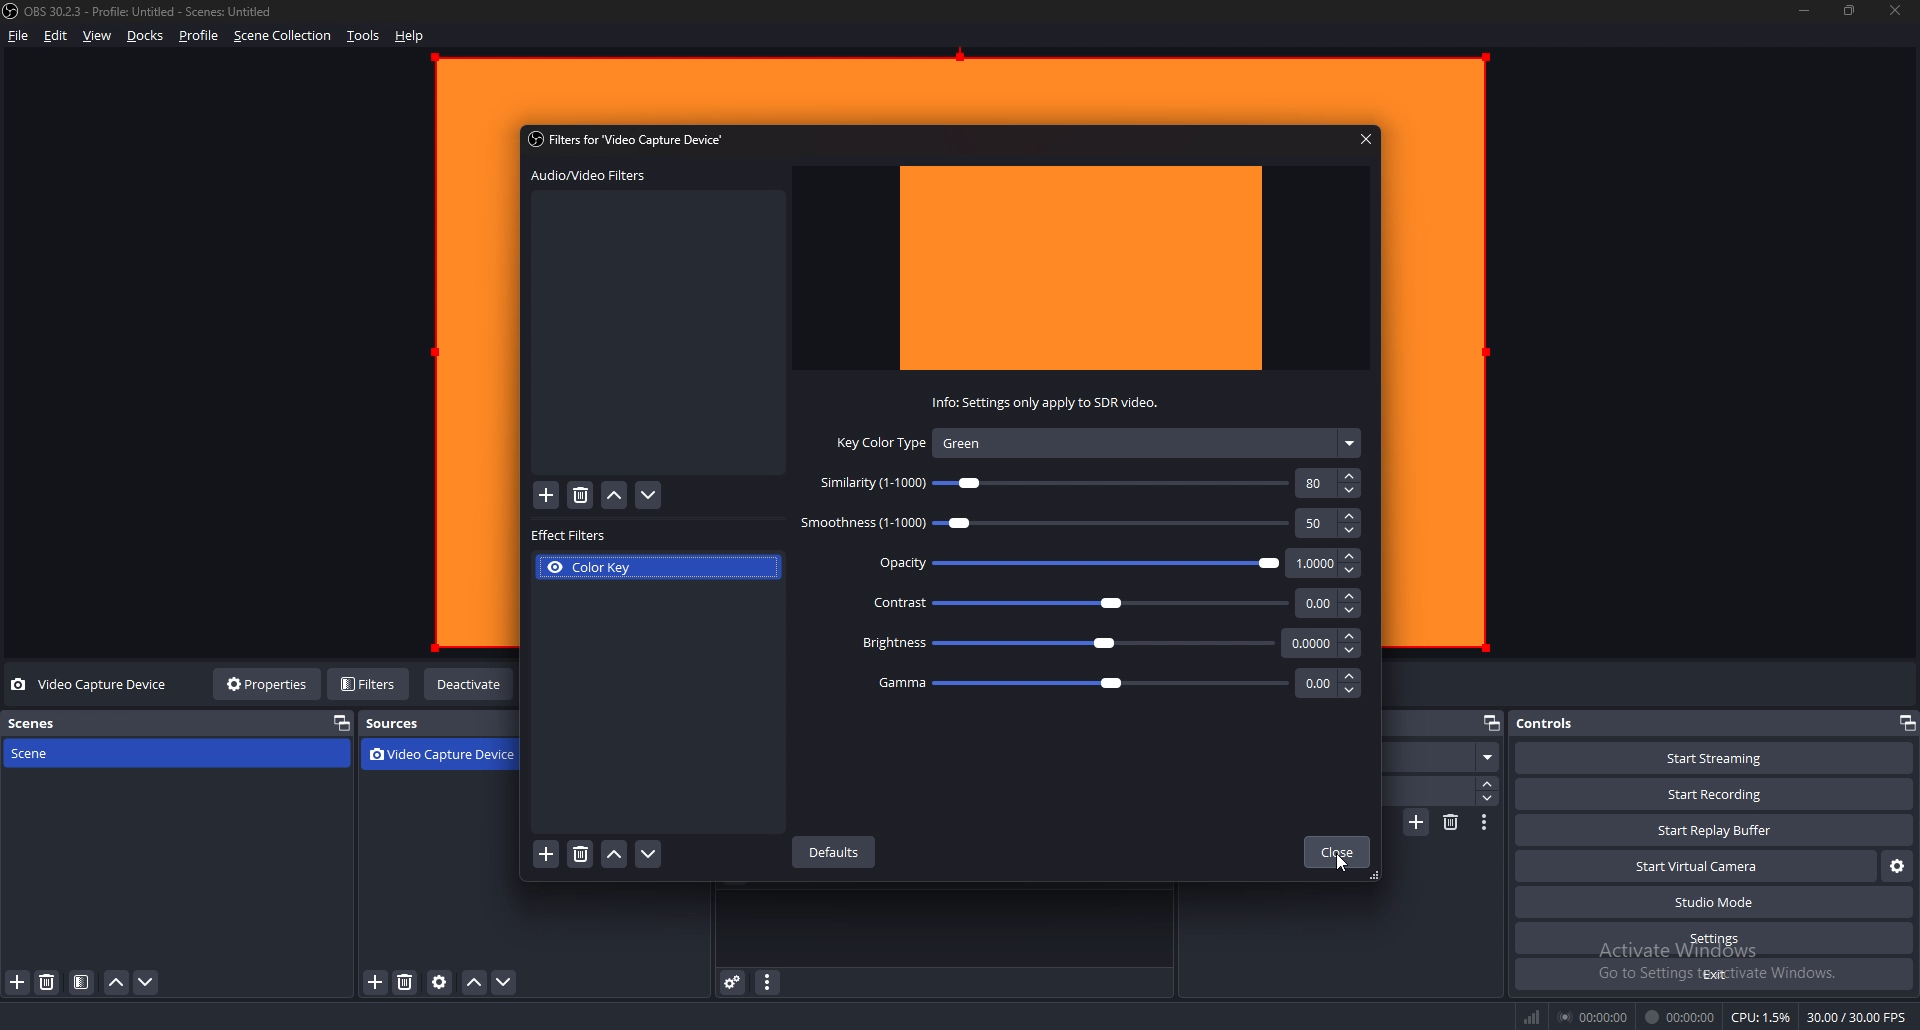 The image size is (1920, 1030). What do you see at coordinates (1535, 1016) in the screenshot?
I see `network` at bounding box center [1535, 1016].